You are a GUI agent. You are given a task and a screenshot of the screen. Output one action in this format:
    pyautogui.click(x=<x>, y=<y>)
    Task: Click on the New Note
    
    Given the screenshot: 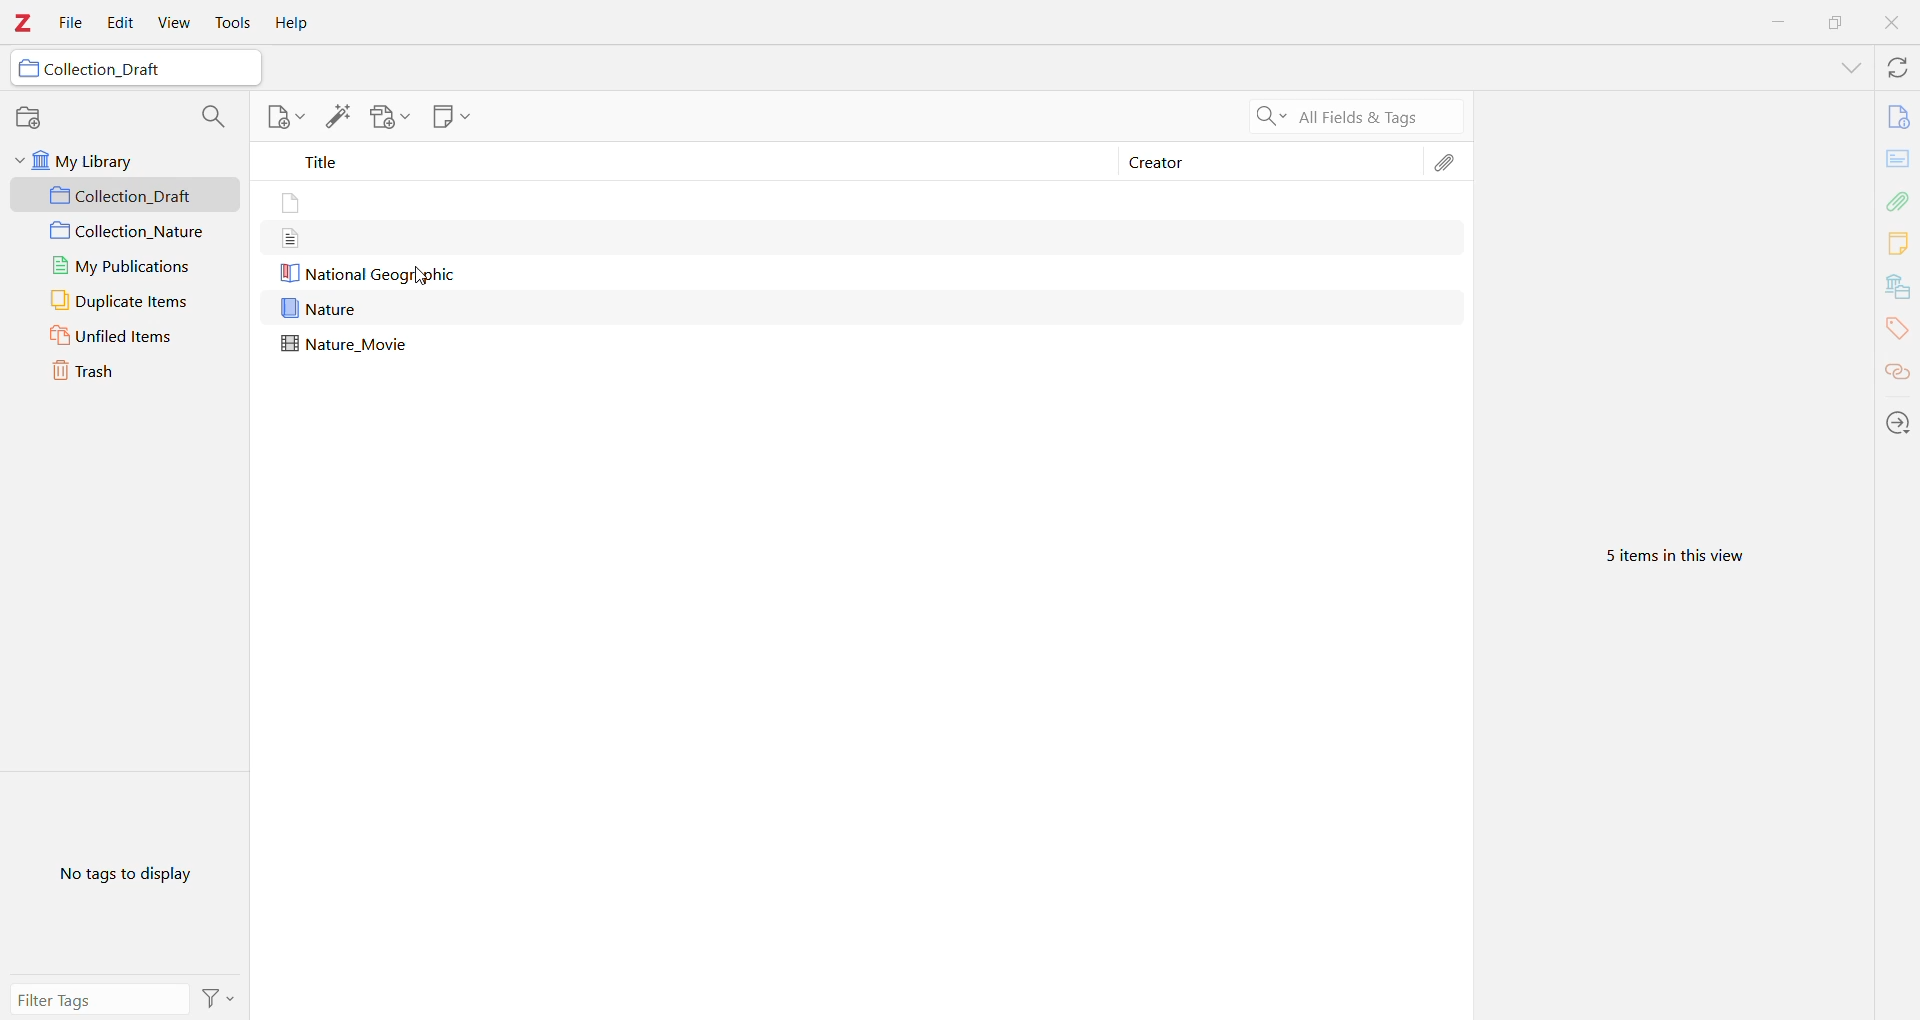 What is the action you would take?
    pyautogui.click(x=451, y=117)
    